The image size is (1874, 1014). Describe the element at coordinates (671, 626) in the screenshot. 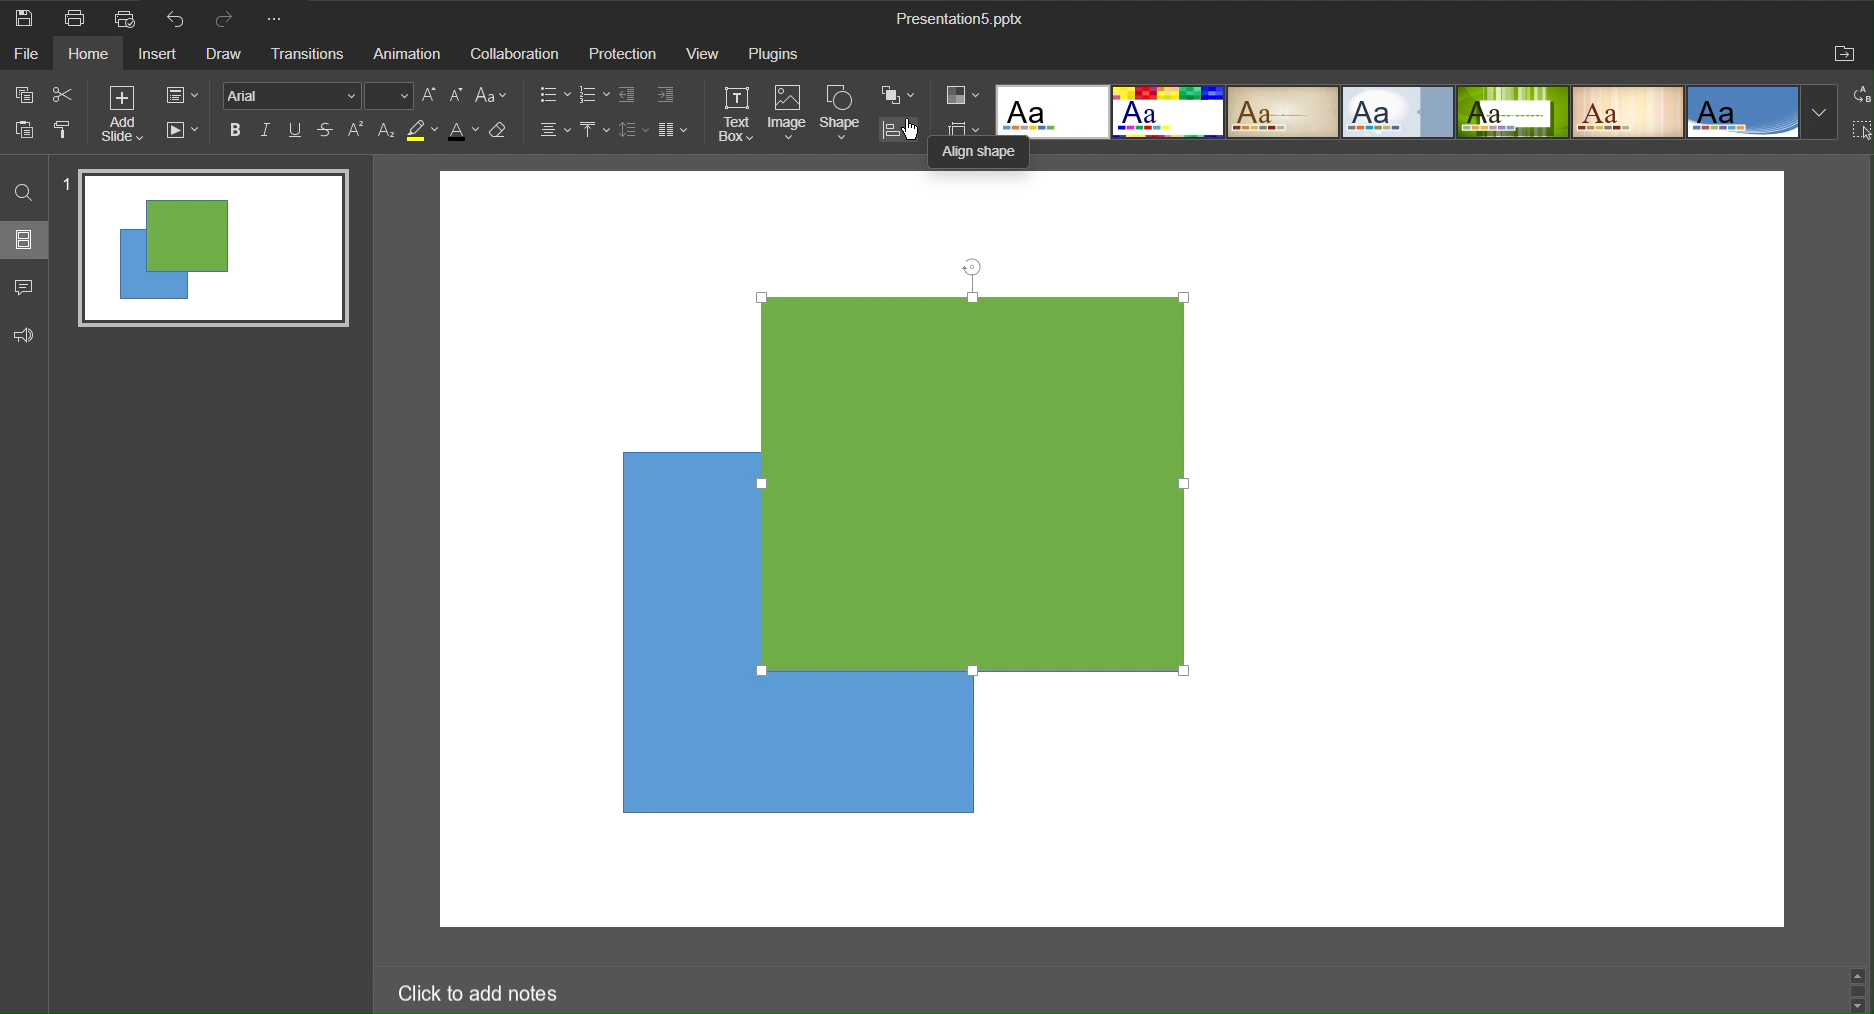

I see `shape` at that location.